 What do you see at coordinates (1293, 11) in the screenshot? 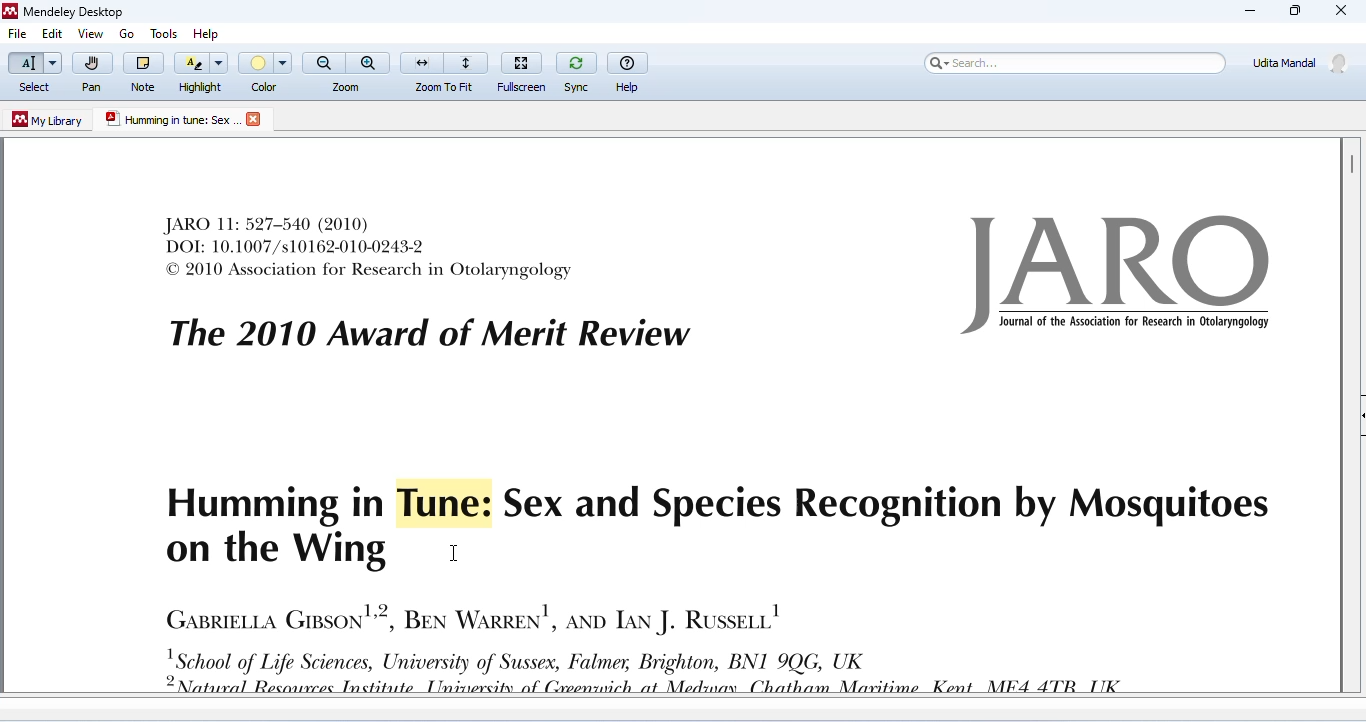
I see `maximize` at bounding box center [1293, 11].